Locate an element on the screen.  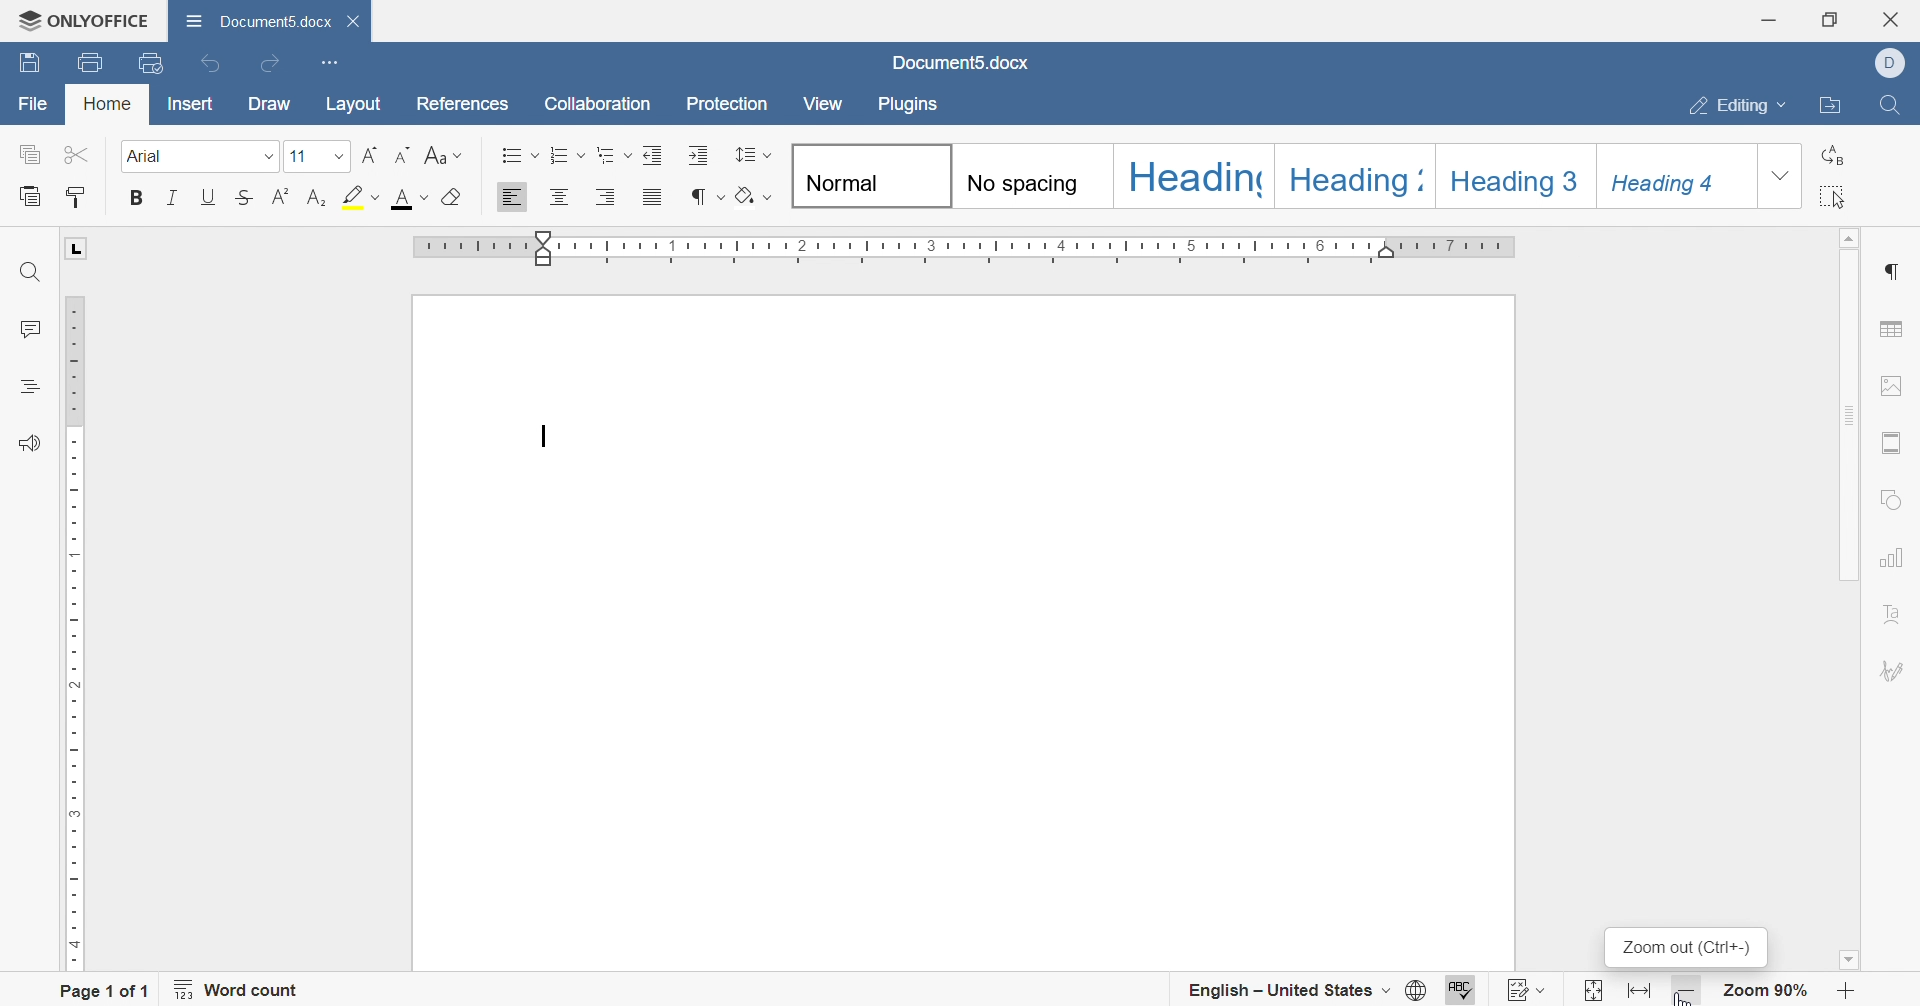
scroll down is located at coordinates (1846, 959).